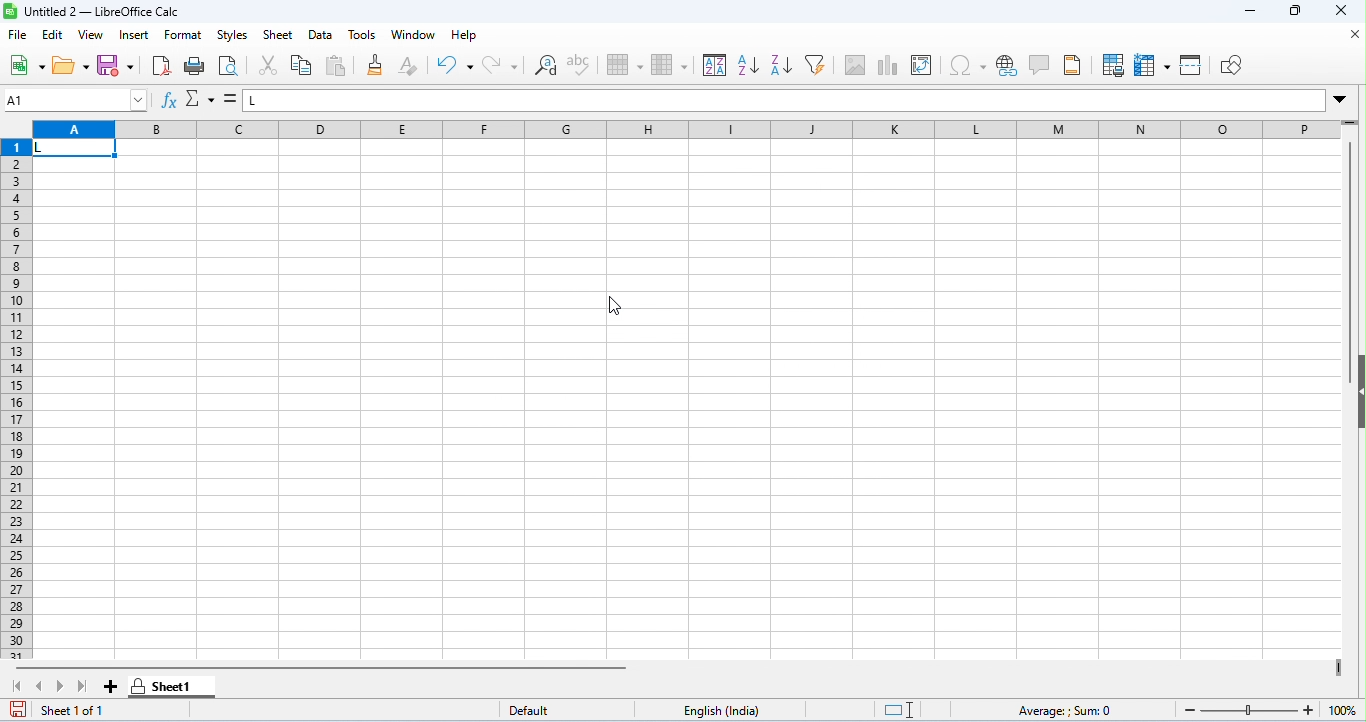  Describe the element at coordinates (20, 709) in the screenshot. I see `save` at that location.